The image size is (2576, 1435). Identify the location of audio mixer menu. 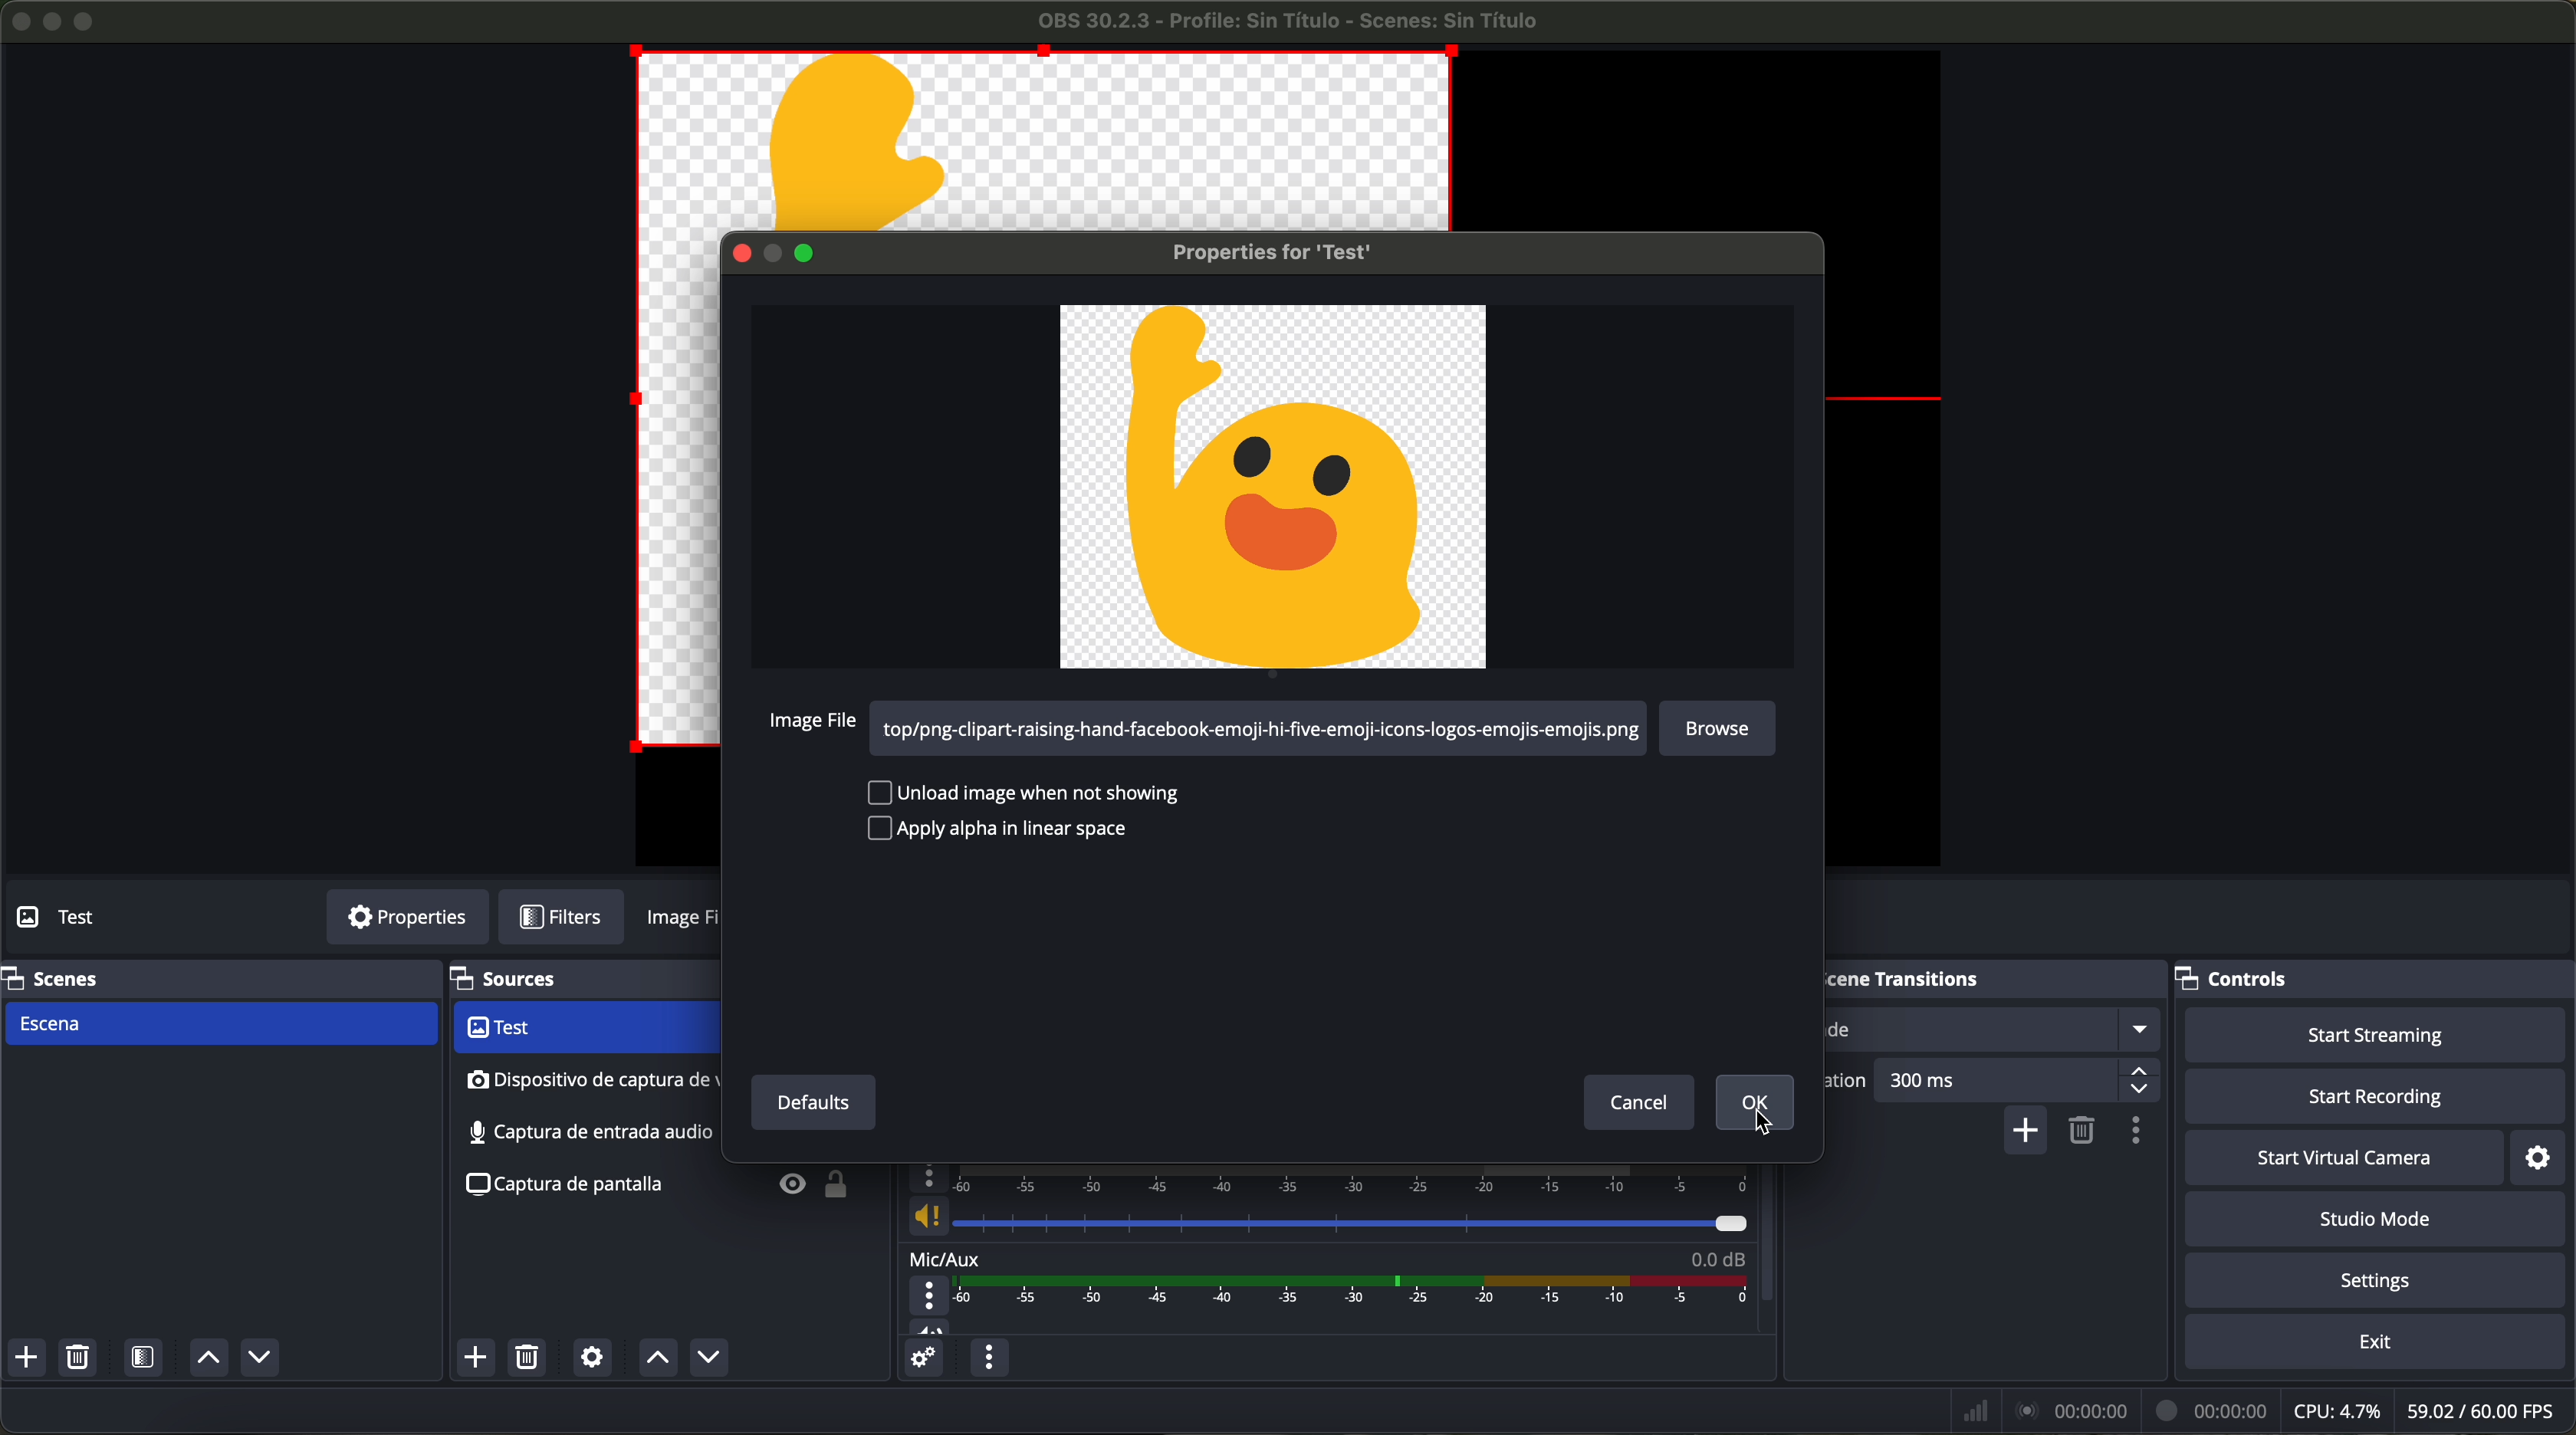
(988, 1357).